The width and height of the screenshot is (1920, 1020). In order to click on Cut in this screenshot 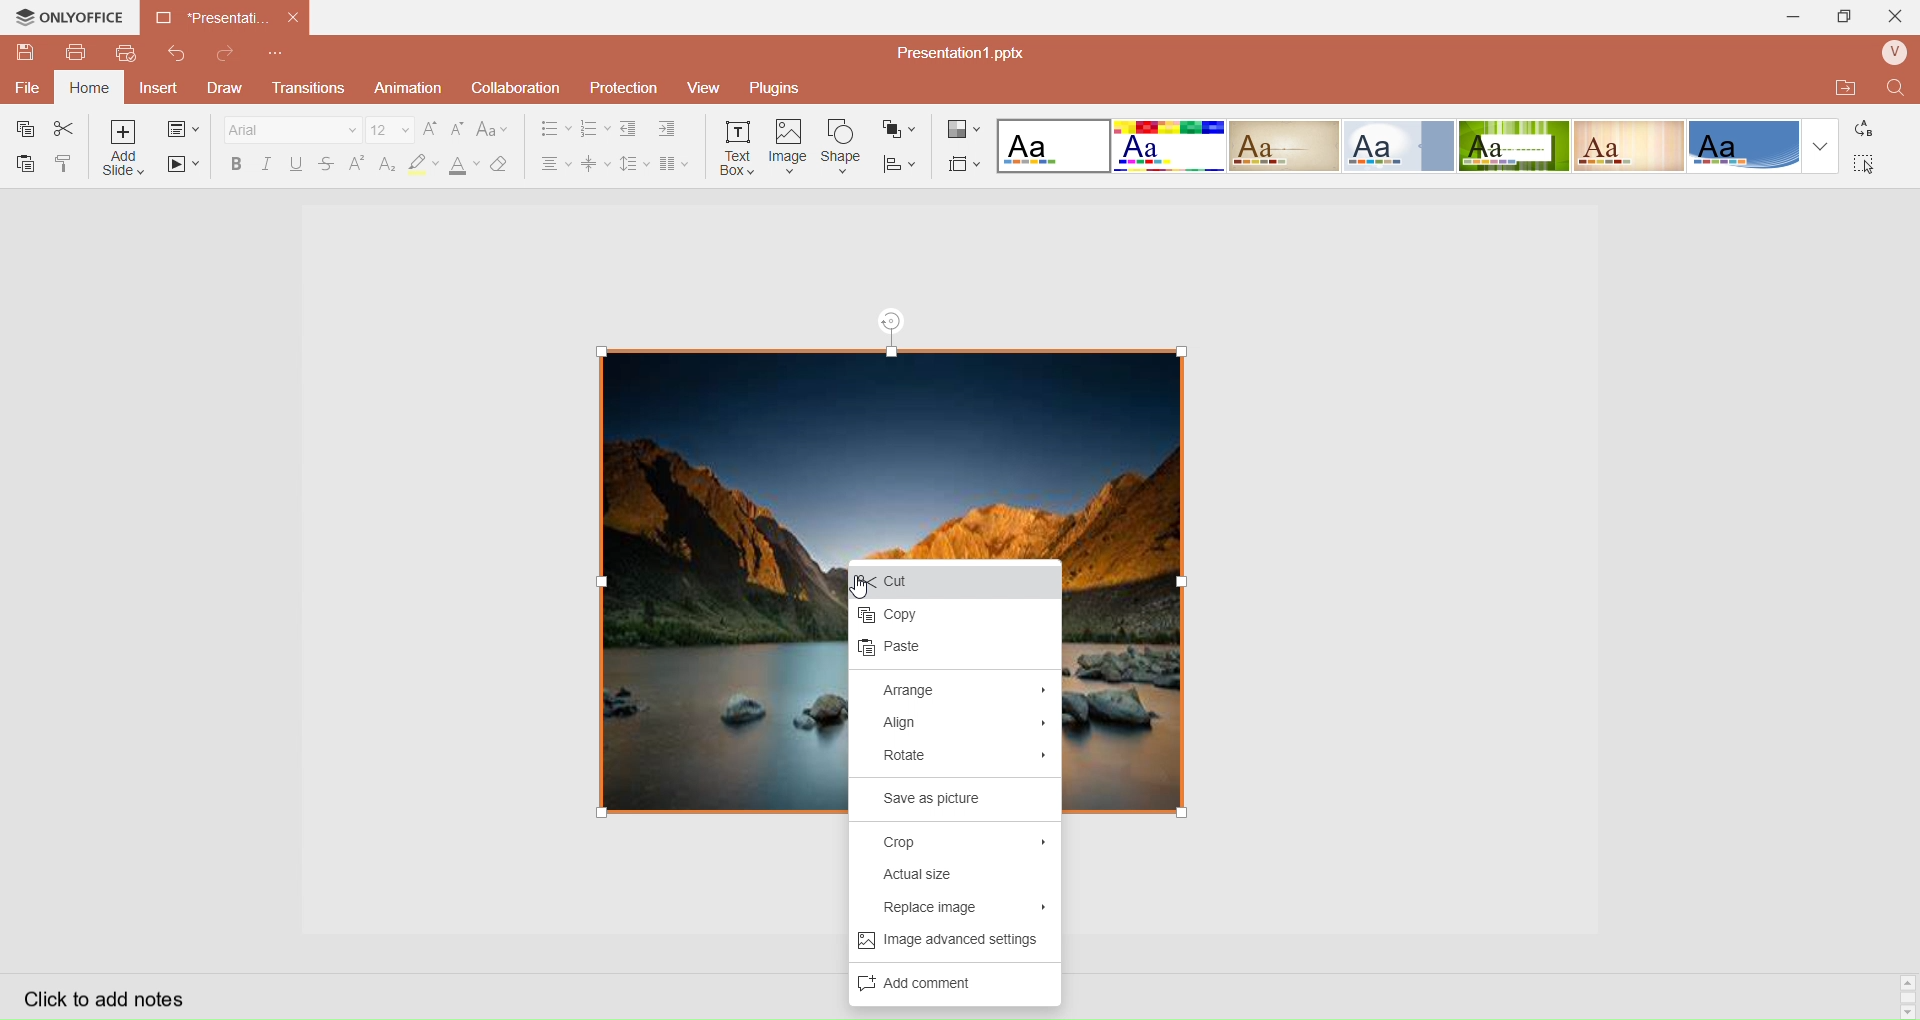, I will do `click(956, 583)`.